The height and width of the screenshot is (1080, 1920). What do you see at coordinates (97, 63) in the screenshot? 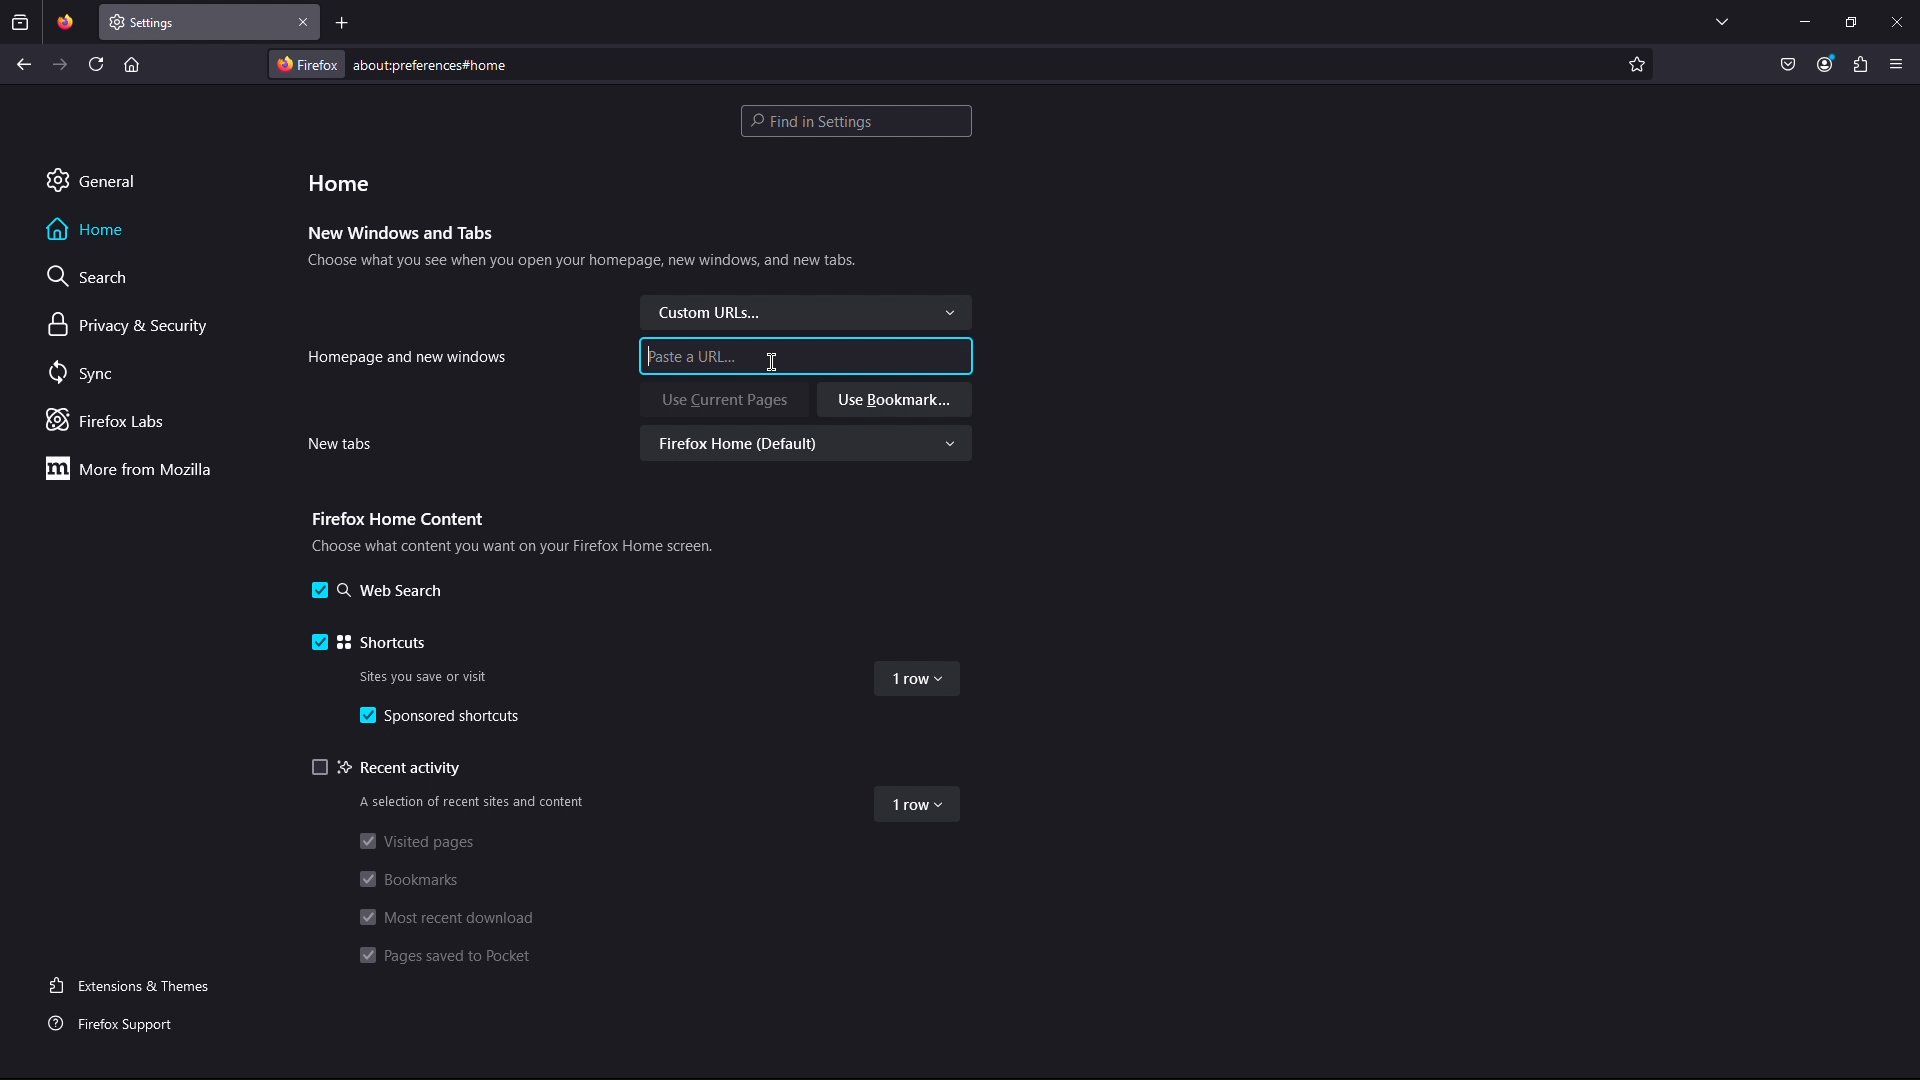
I see `Refresh` at bounding box center [97, 63].